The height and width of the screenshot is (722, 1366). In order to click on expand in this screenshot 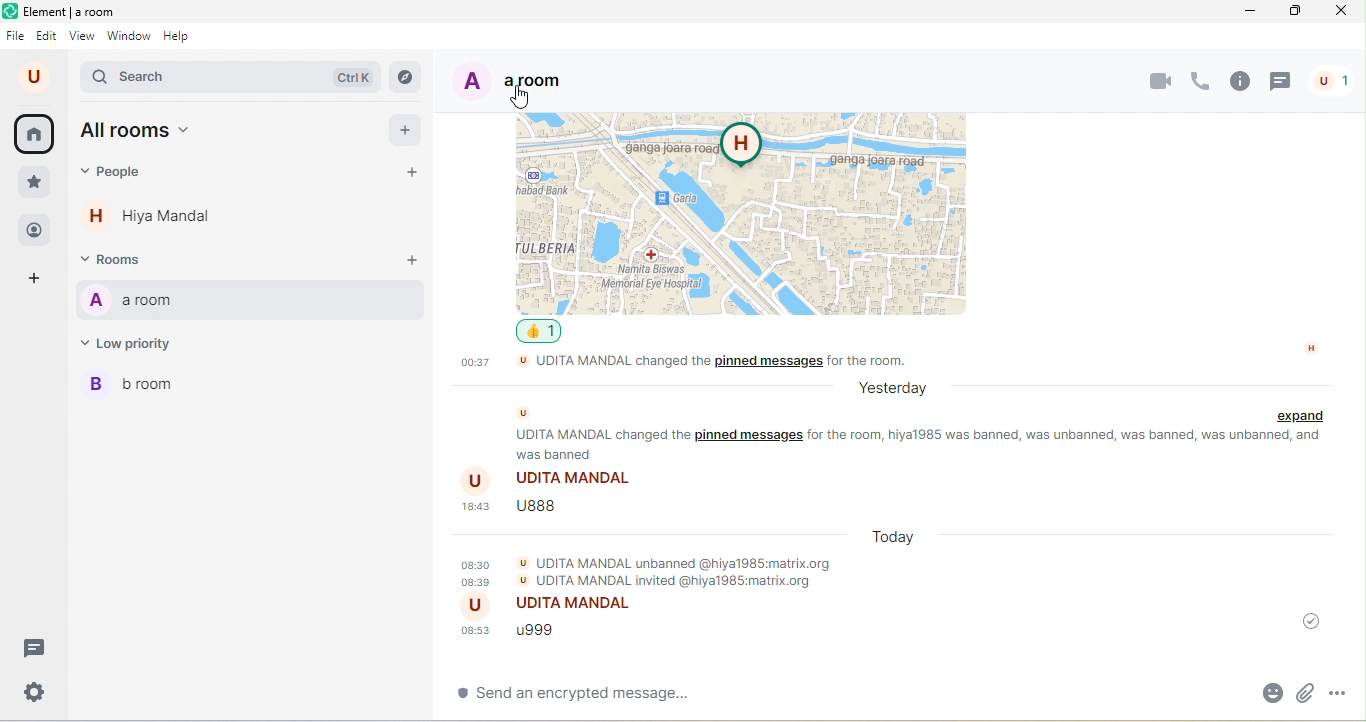, I will do `click(1301, 412)`.